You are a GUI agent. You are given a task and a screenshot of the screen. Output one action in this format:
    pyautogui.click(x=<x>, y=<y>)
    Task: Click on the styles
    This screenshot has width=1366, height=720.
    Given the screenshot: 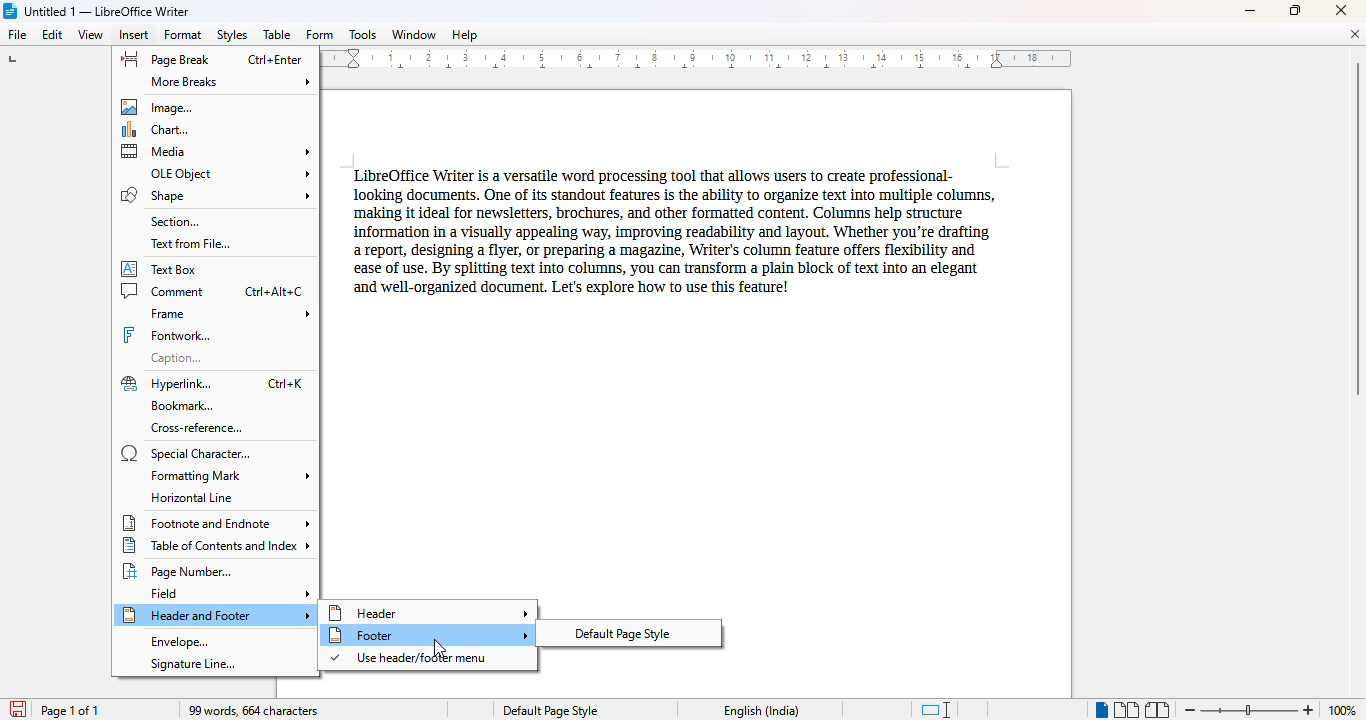 What is the action you would take?
    pyautogui.click(x=231, y=35)
    